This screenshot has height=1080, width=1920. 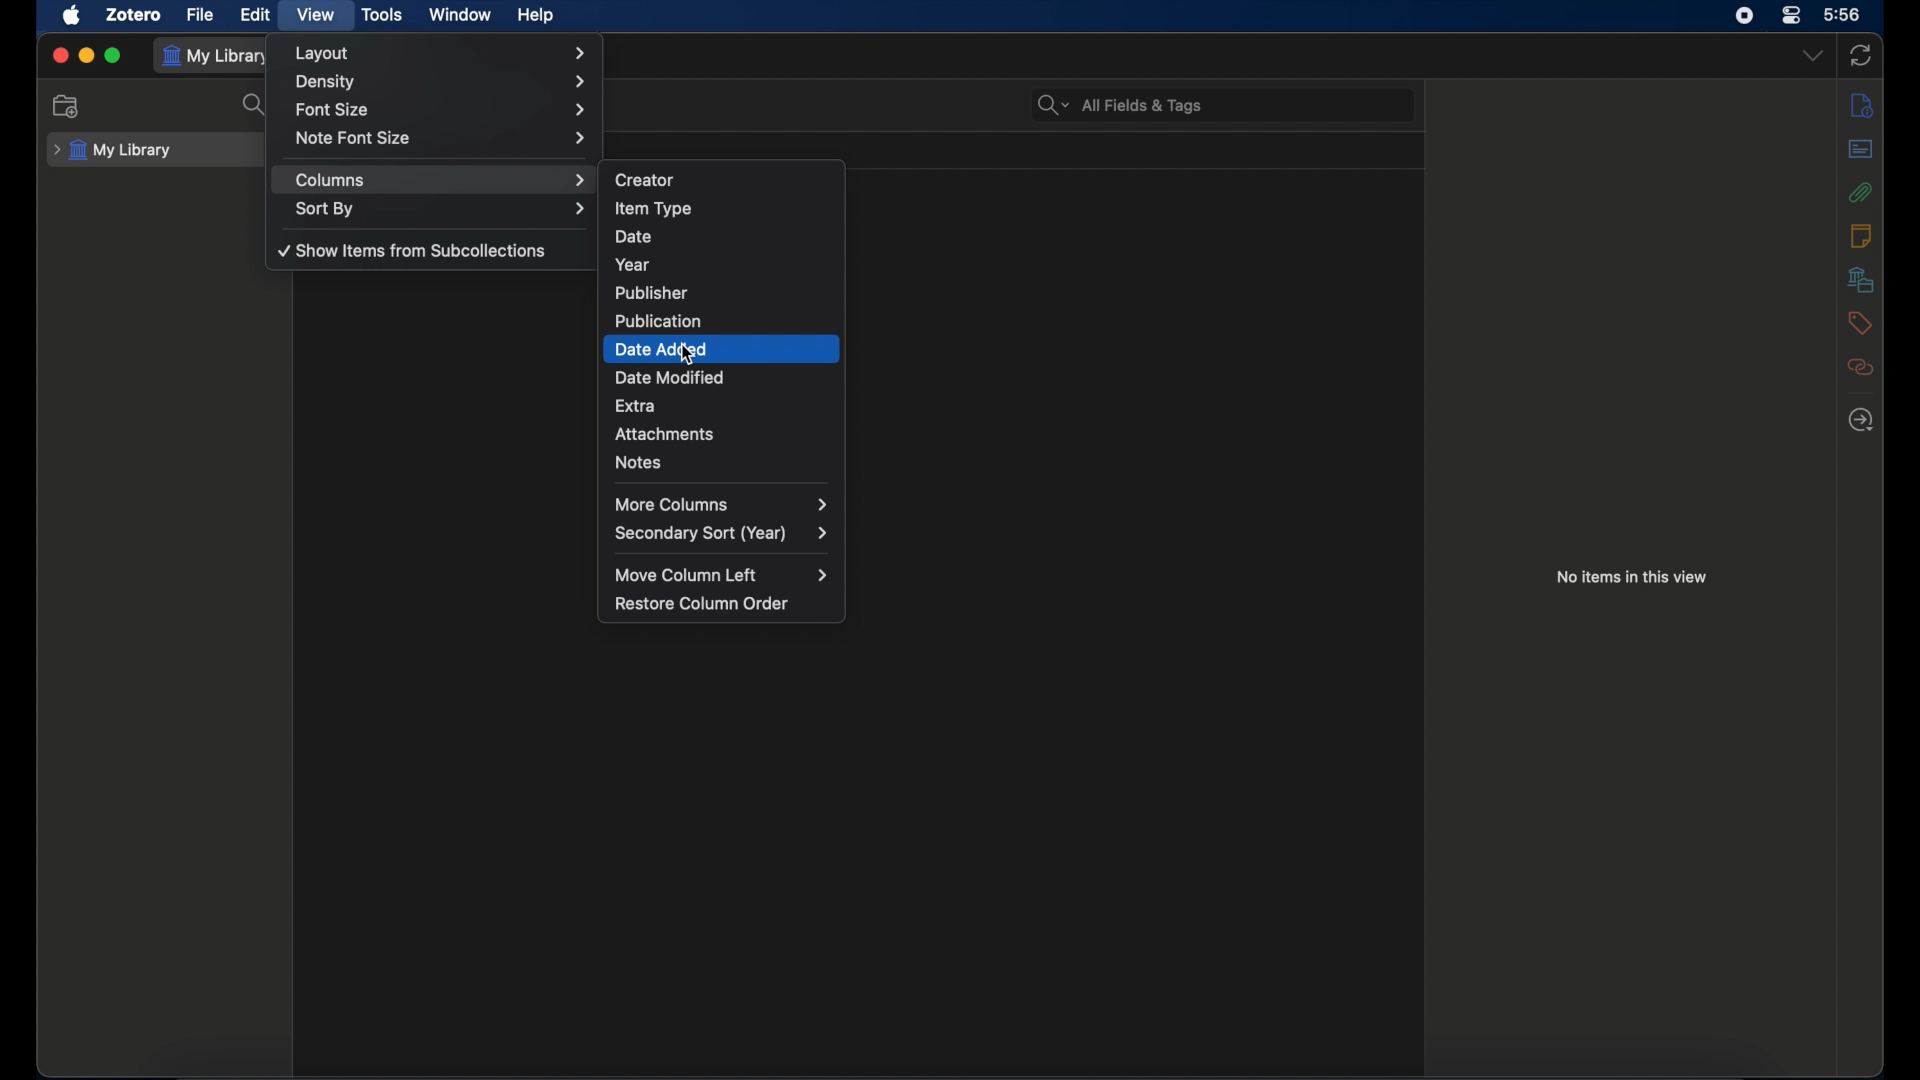 I want to click on date, so click(x=720, y=234).